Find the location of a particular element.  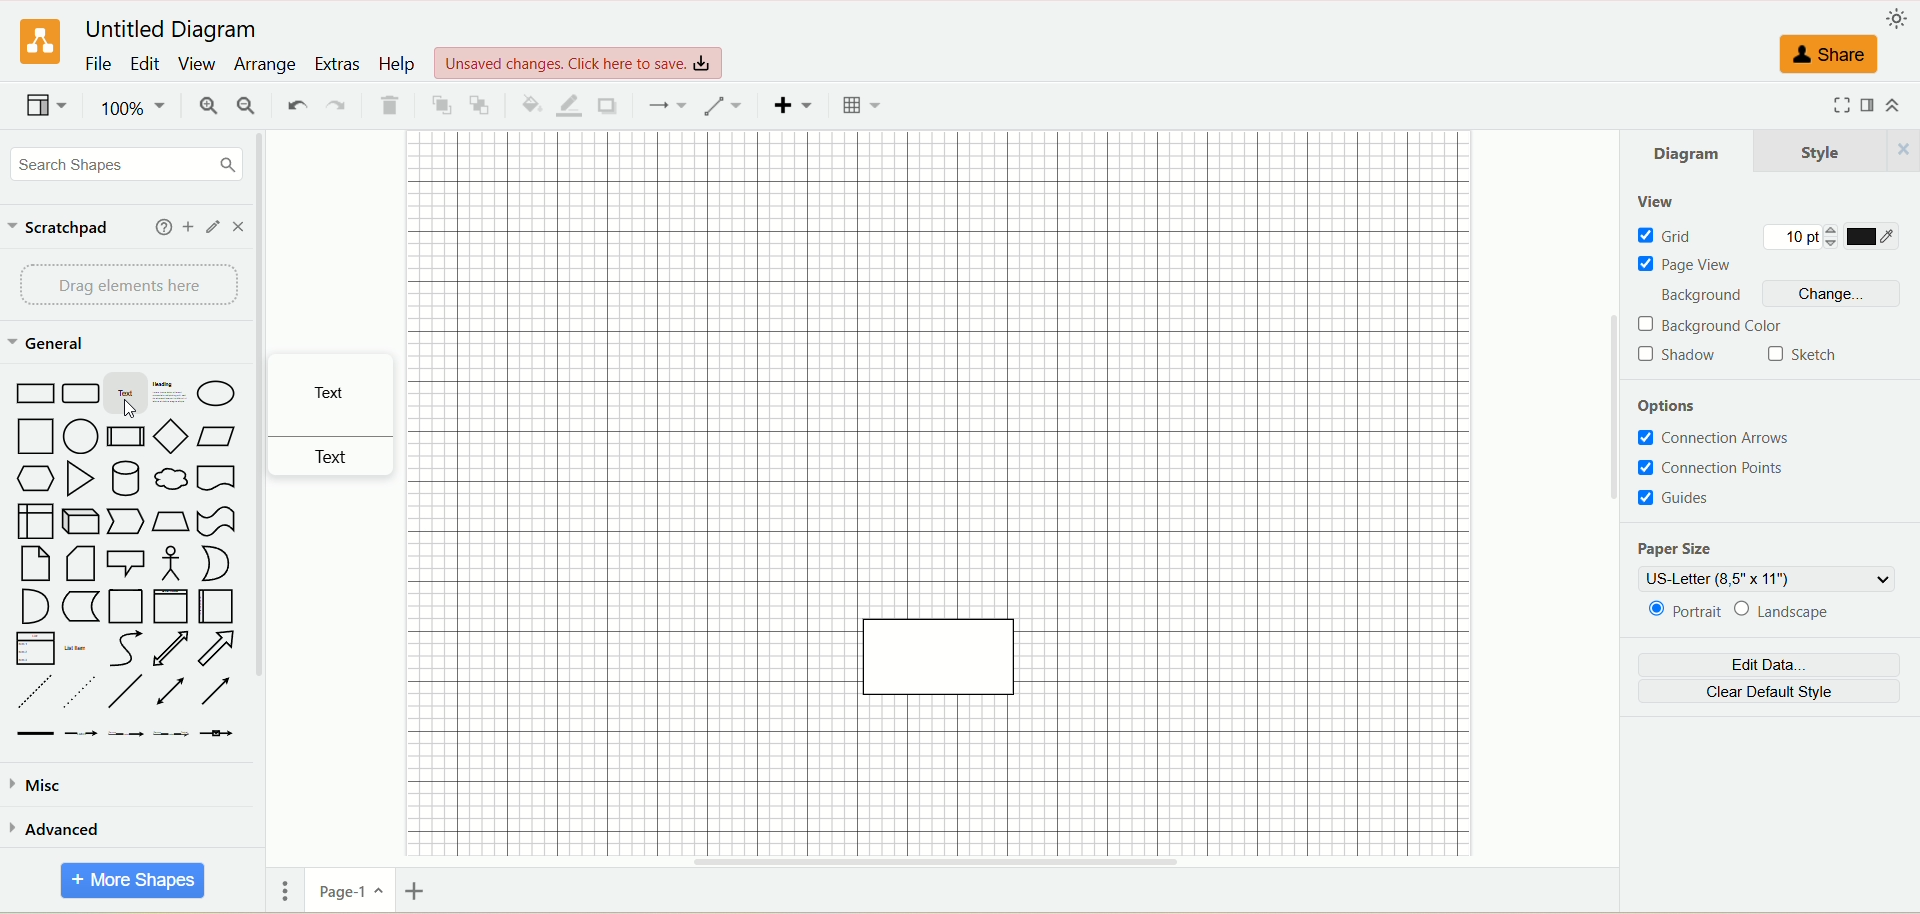

grid is located at coordinates (1697, 235).